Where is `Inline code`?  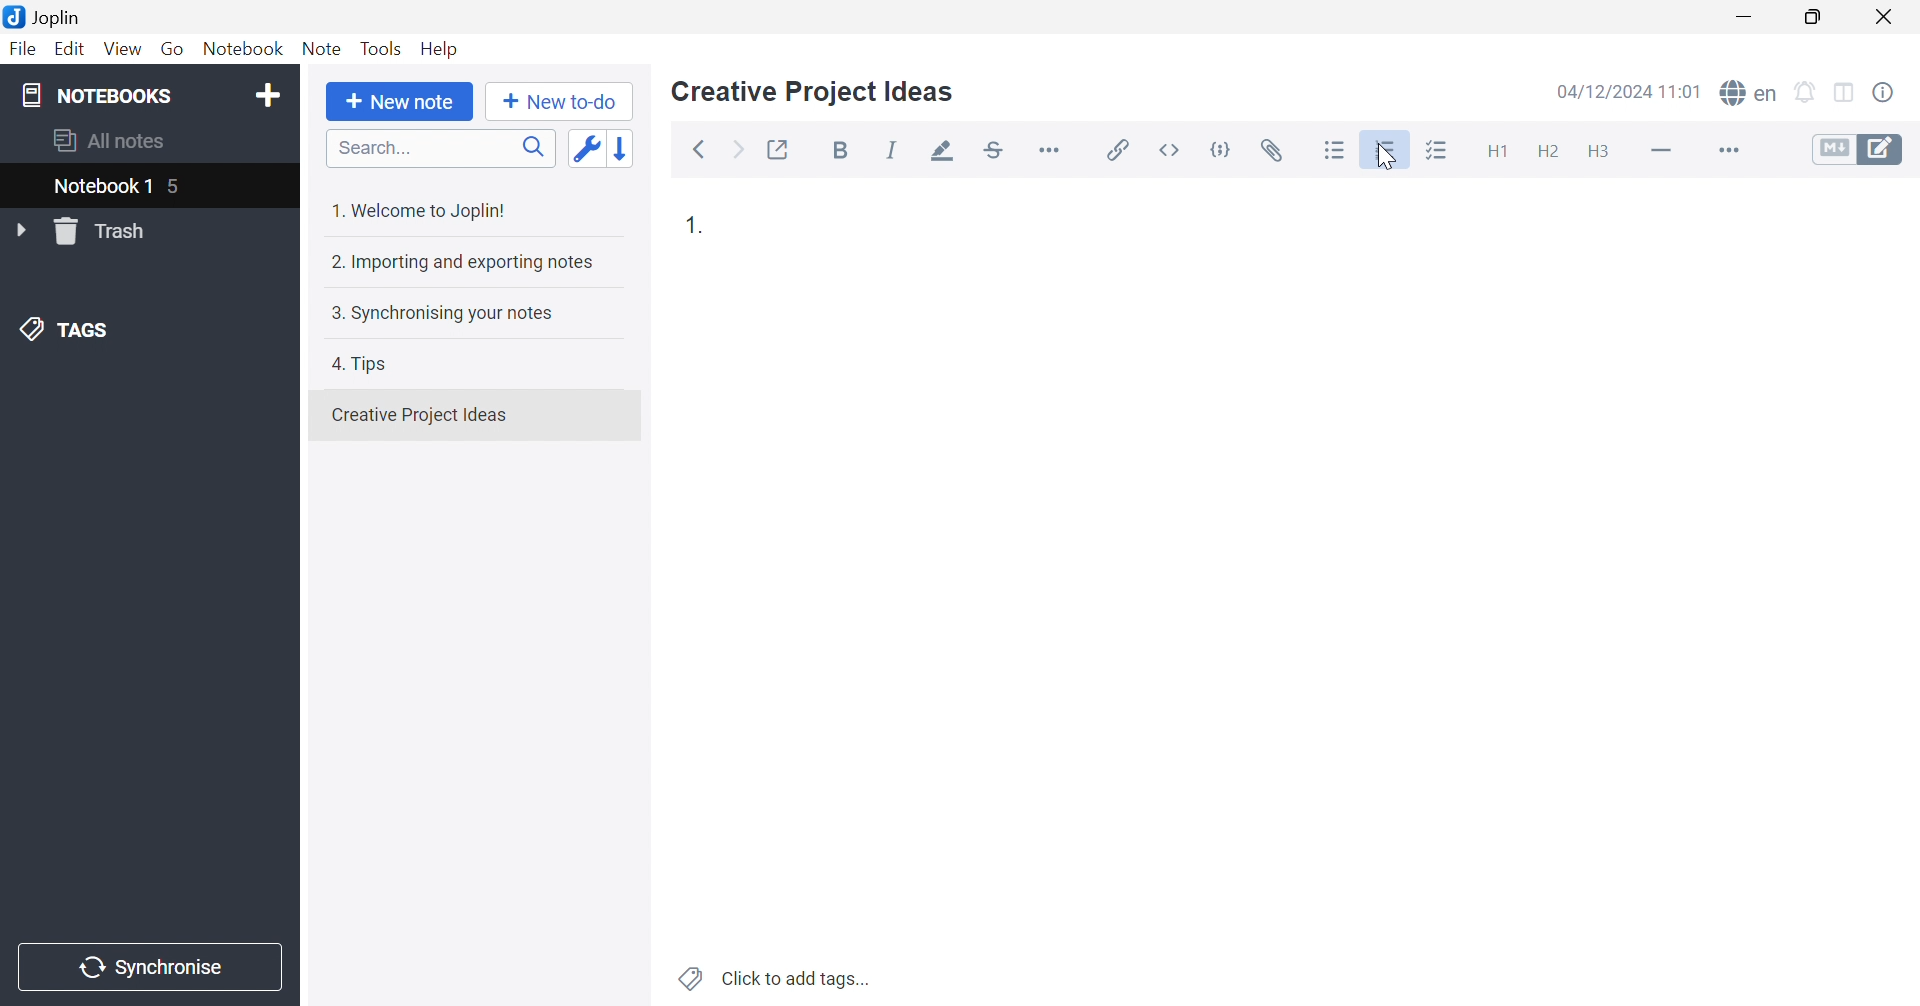 Inline code is located at coordinates (1167, 149).